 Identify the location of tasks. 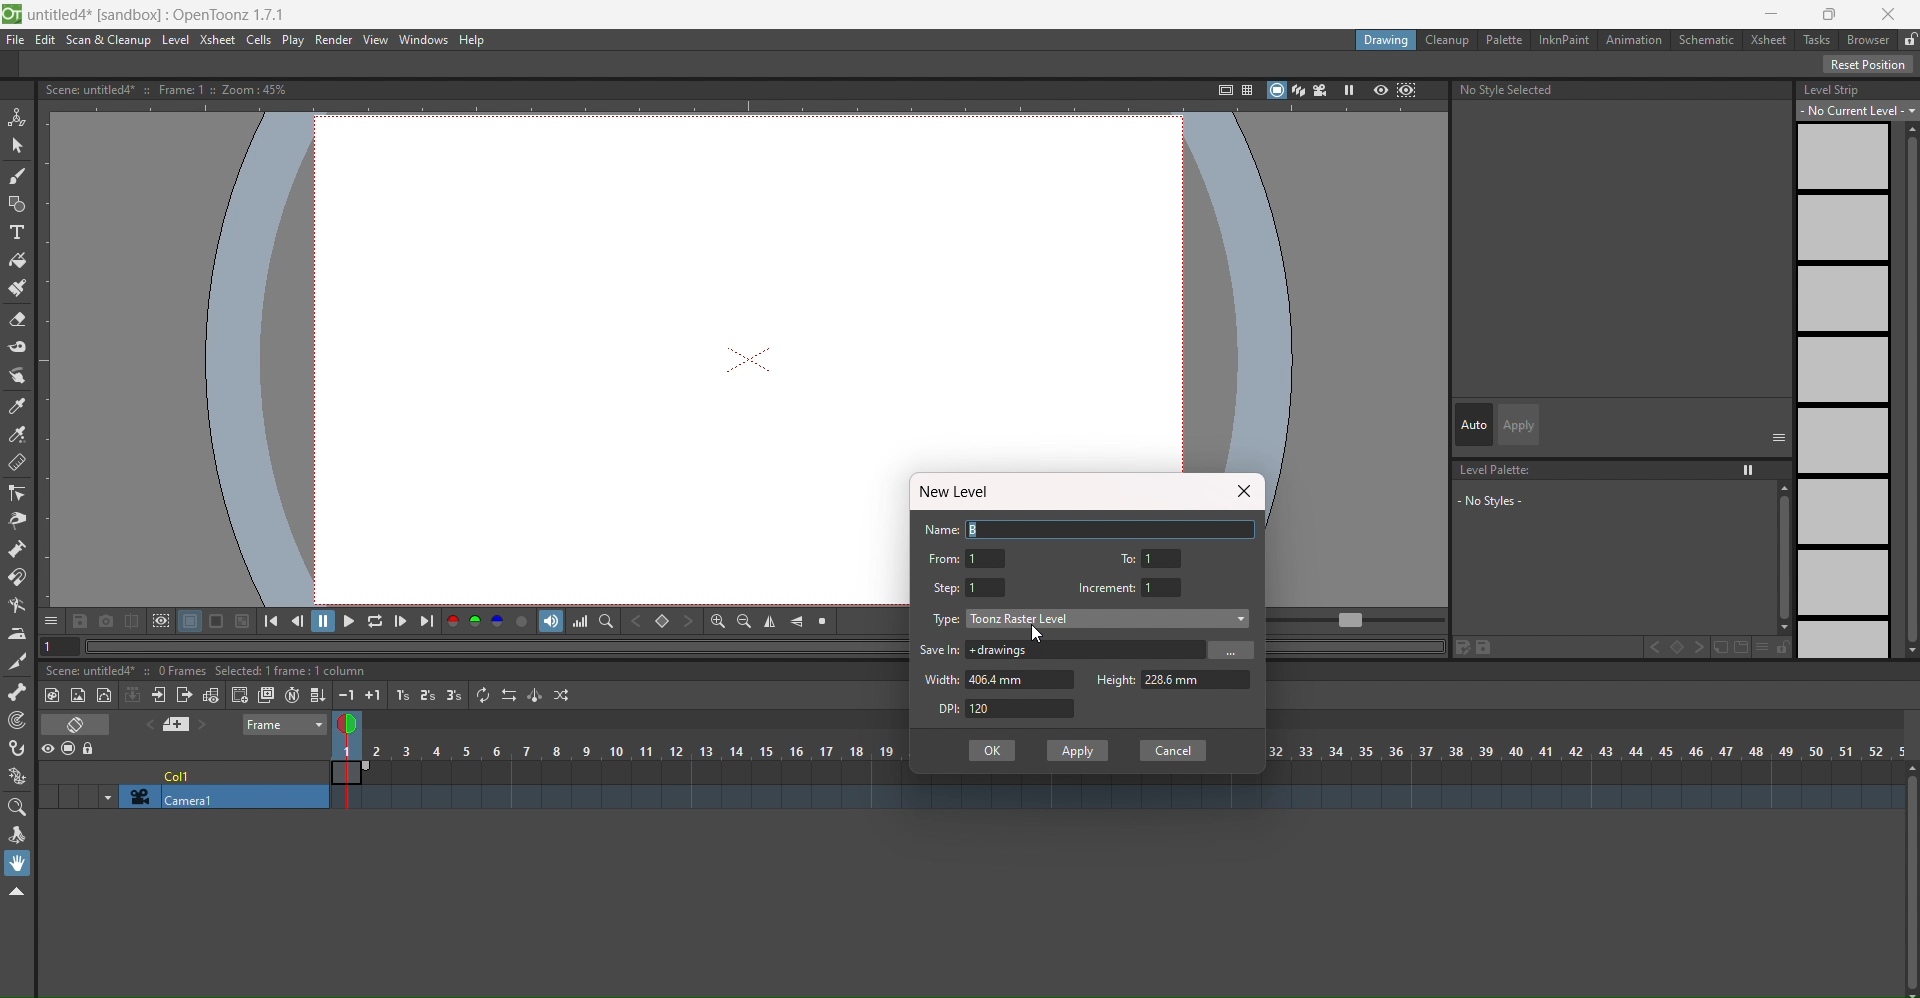
(1816, 41).